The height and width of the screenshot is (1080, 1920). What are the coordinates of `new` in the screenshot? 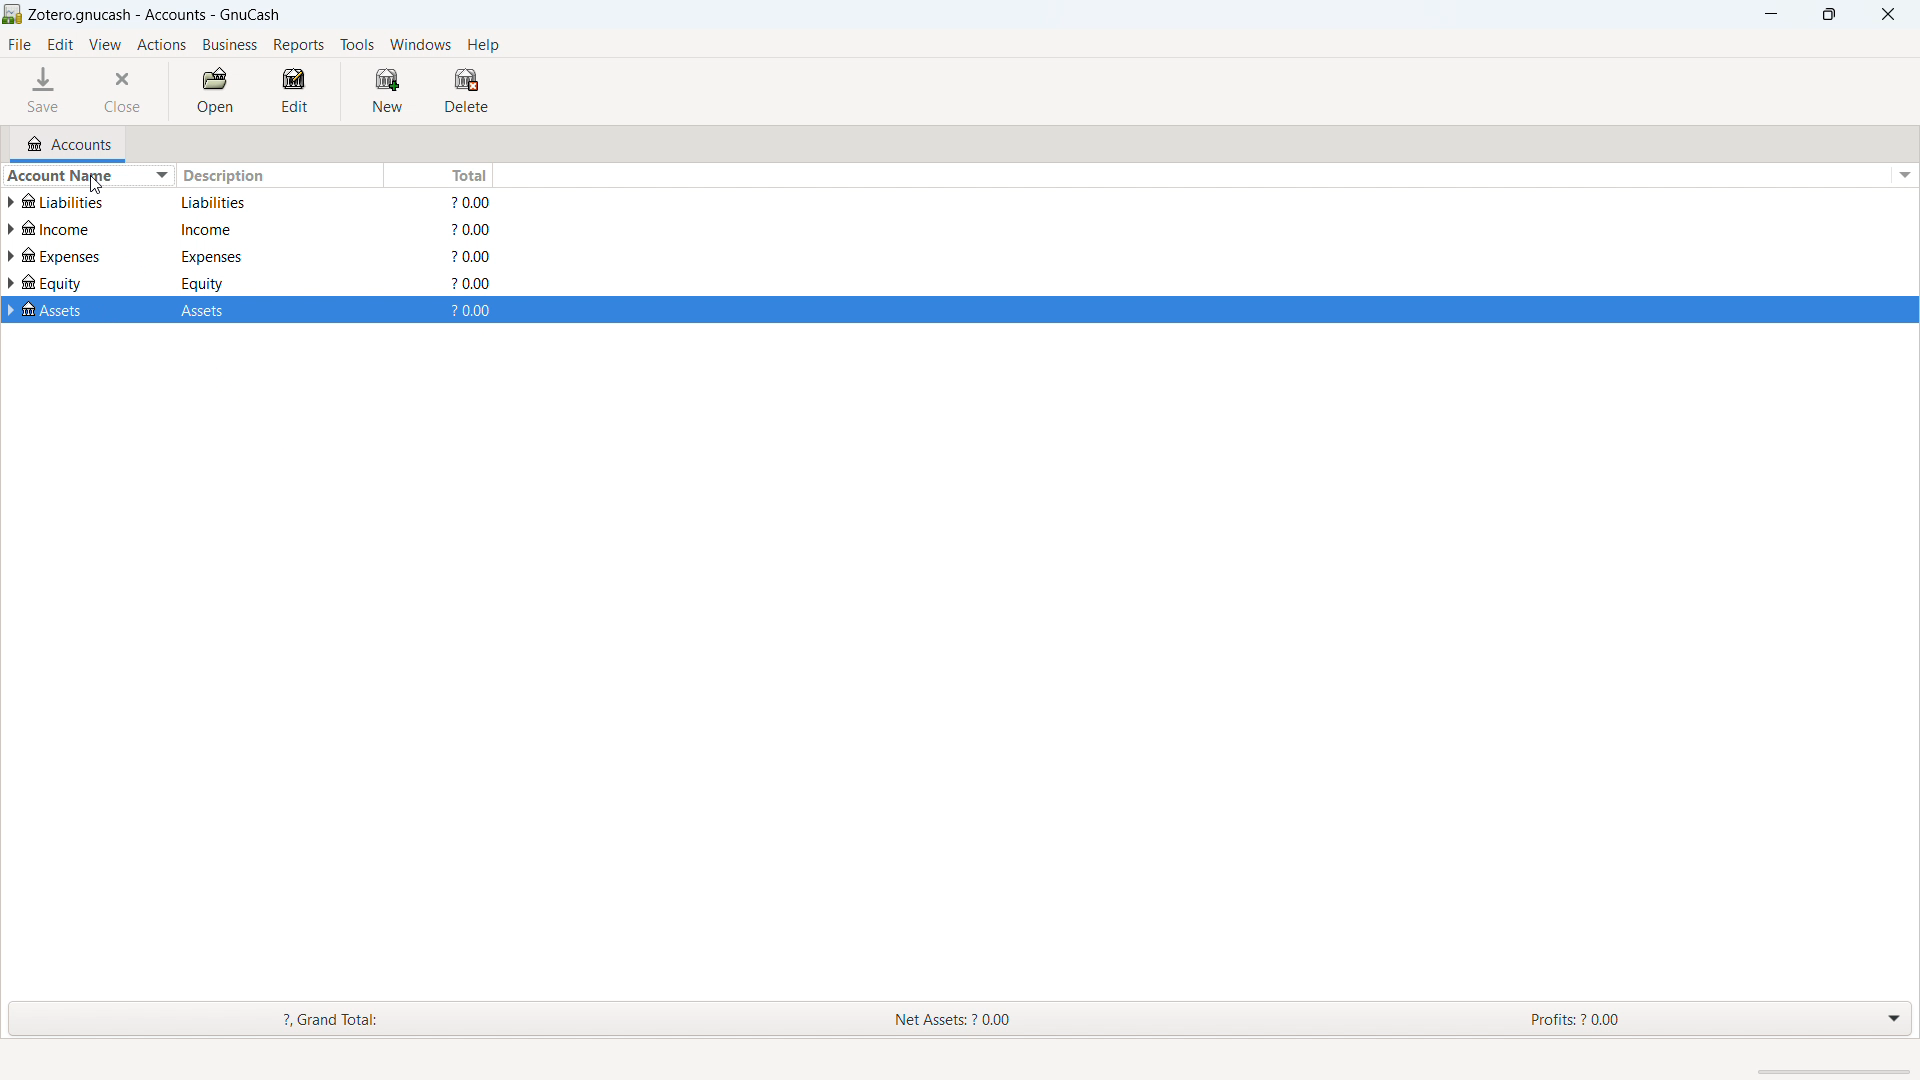 It's located at (388, 92).